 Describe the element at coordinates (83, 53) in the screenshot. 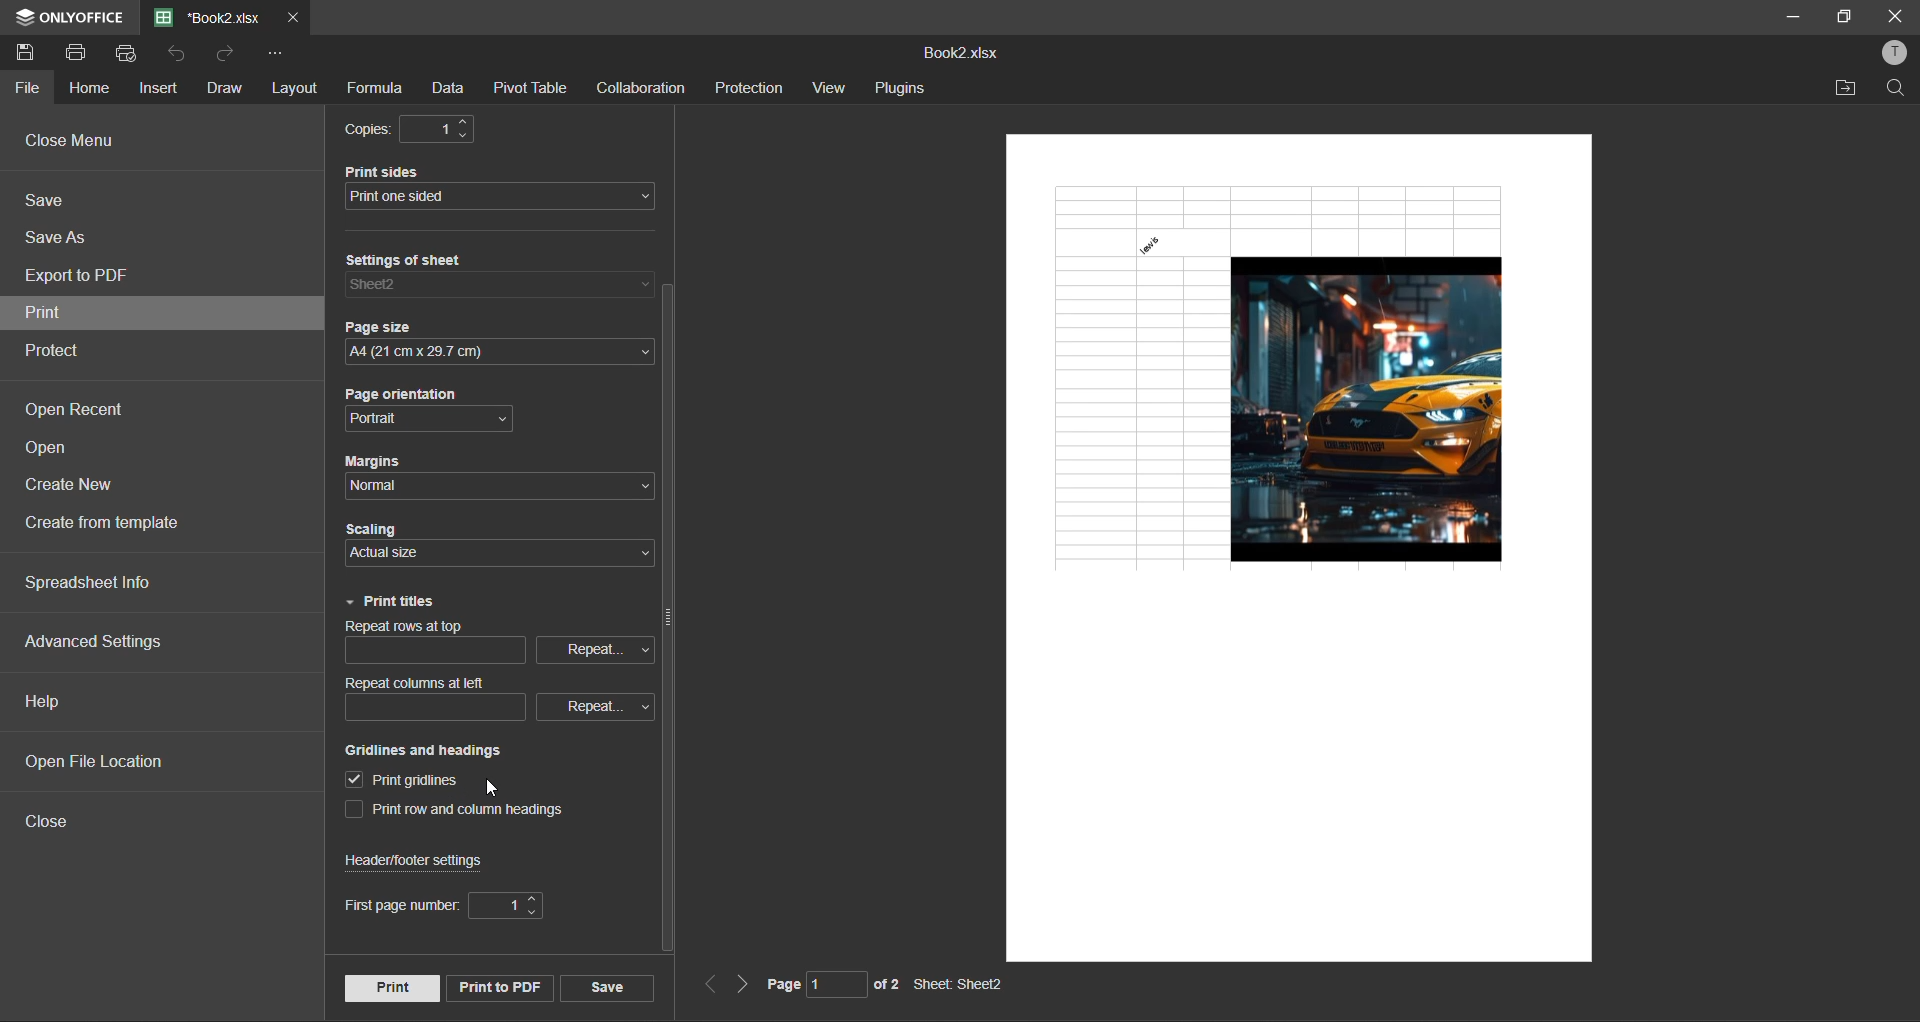

I see `print` at that location.